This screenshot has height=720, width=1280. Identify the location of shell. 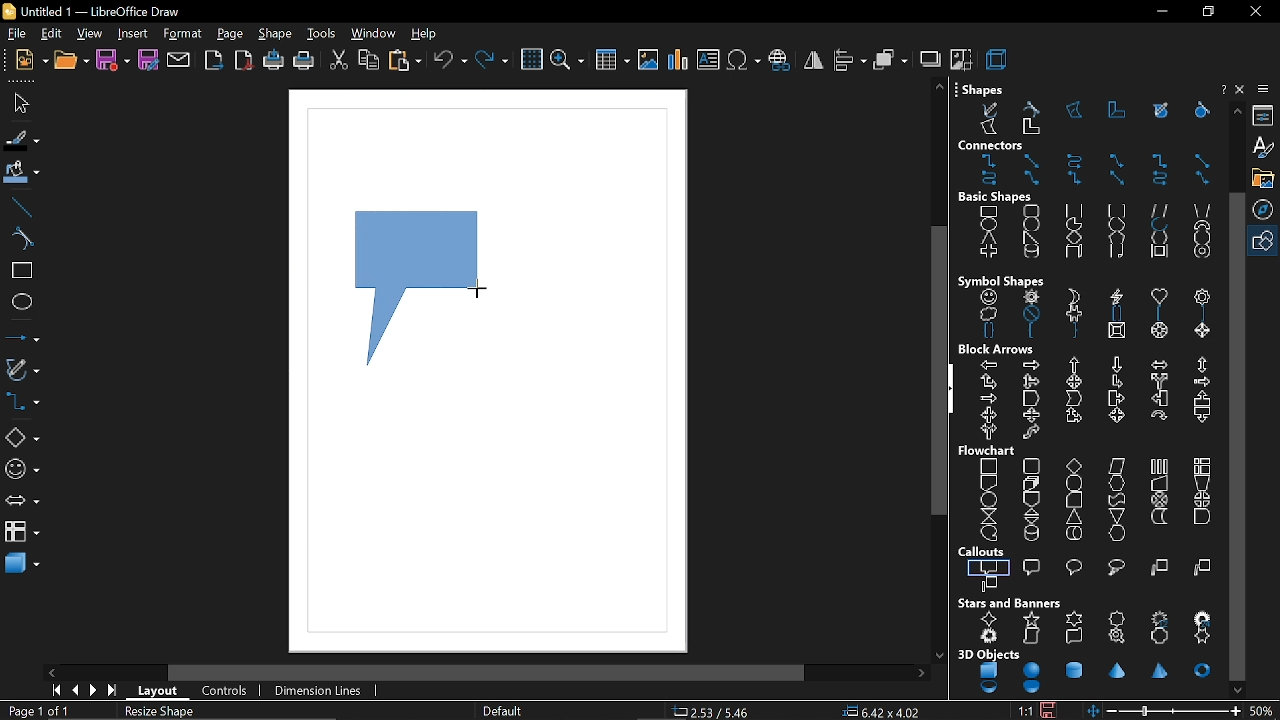
(991, 688).